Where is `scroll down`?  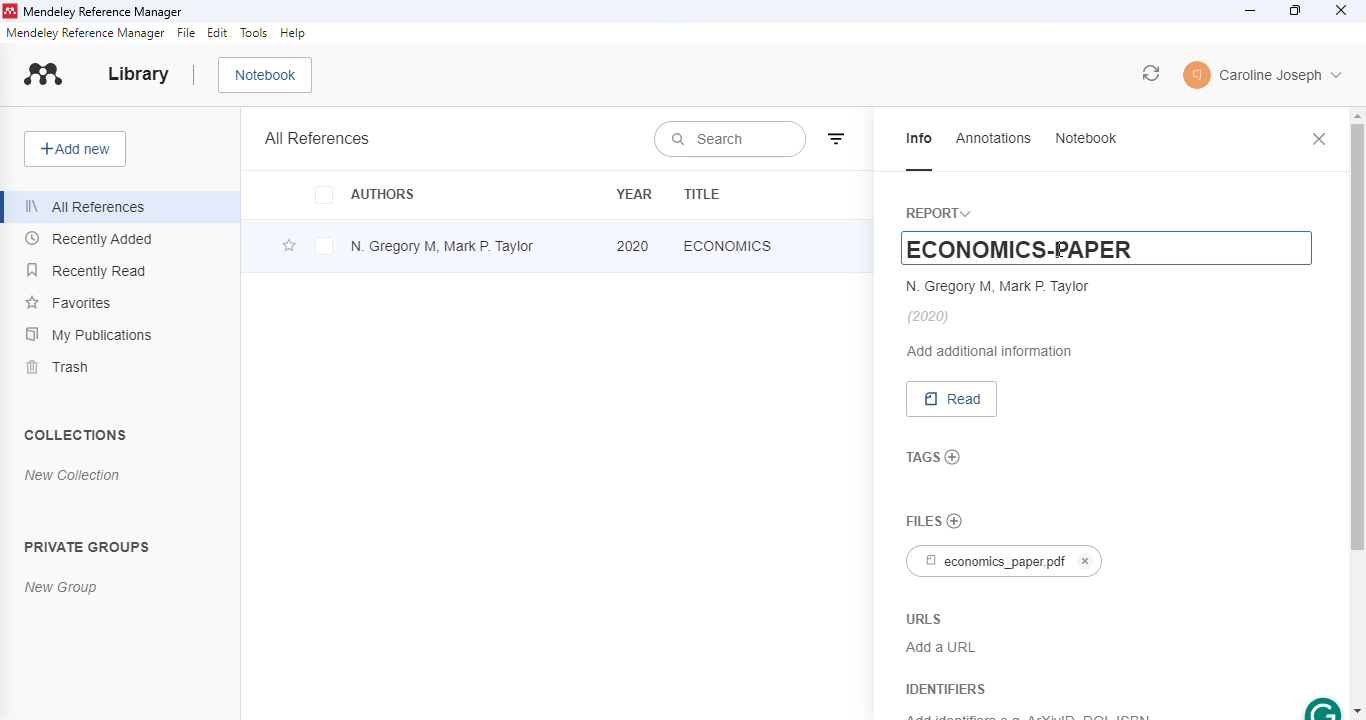 scroll down is located at coordinates (1357, 708).